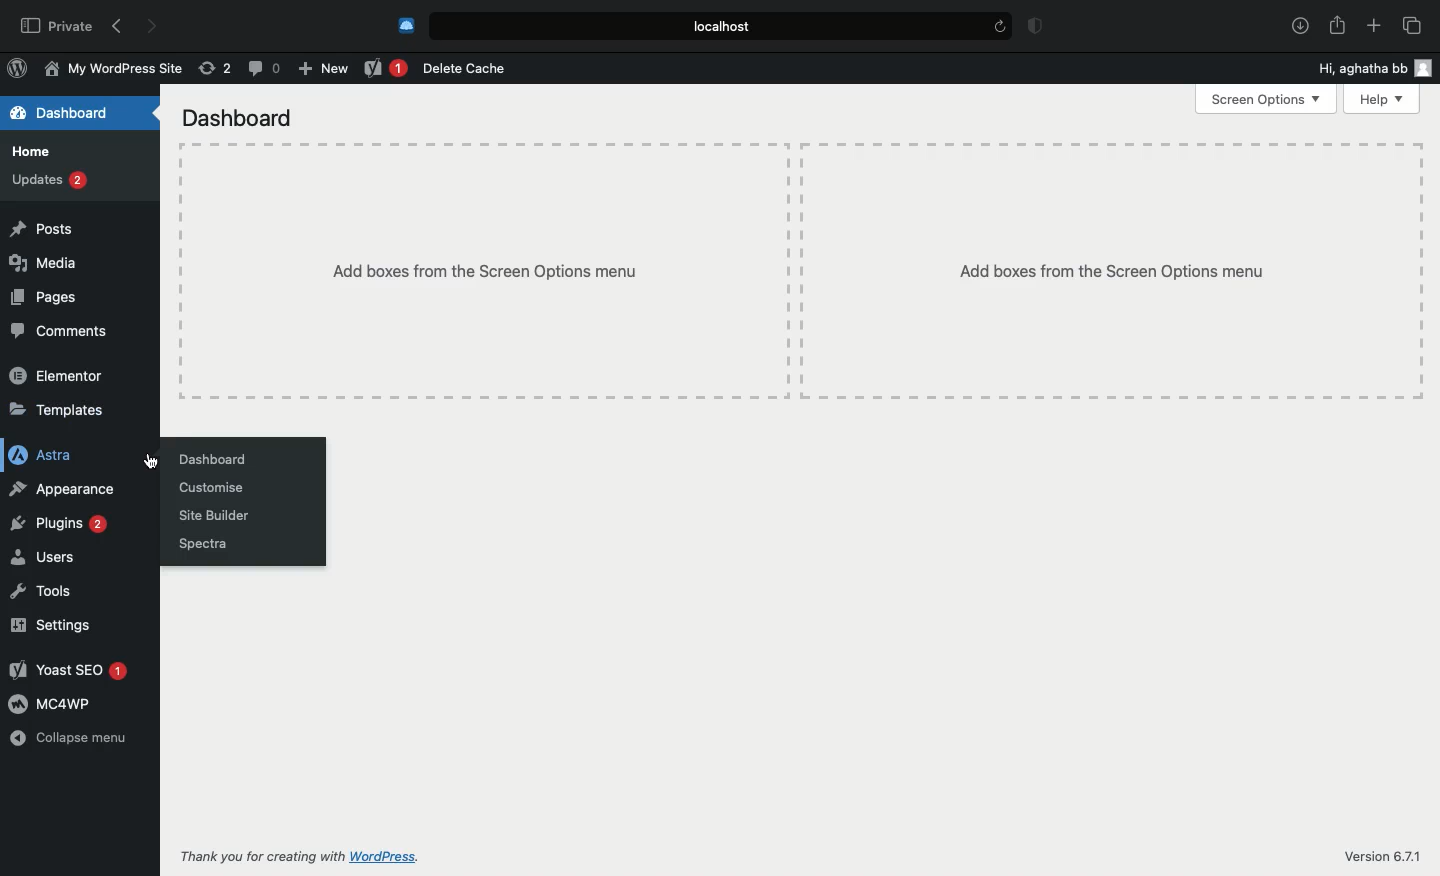  What do you see at coordinates (261, 856) in the screenshot?
I see `Thank you for creating with WordPress` at bounding box center [261, 856].